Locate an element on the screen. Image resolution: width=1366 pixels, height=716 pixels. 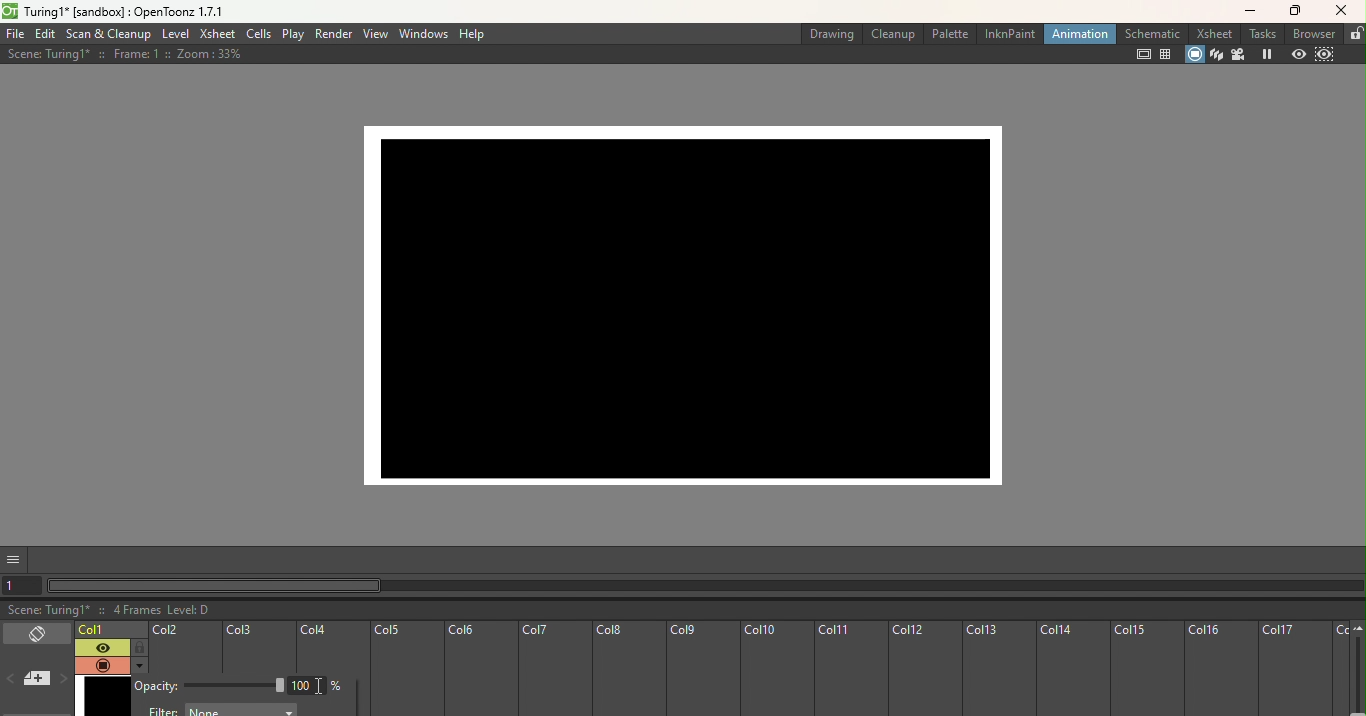
Windows is located at coordinates (422, 35).